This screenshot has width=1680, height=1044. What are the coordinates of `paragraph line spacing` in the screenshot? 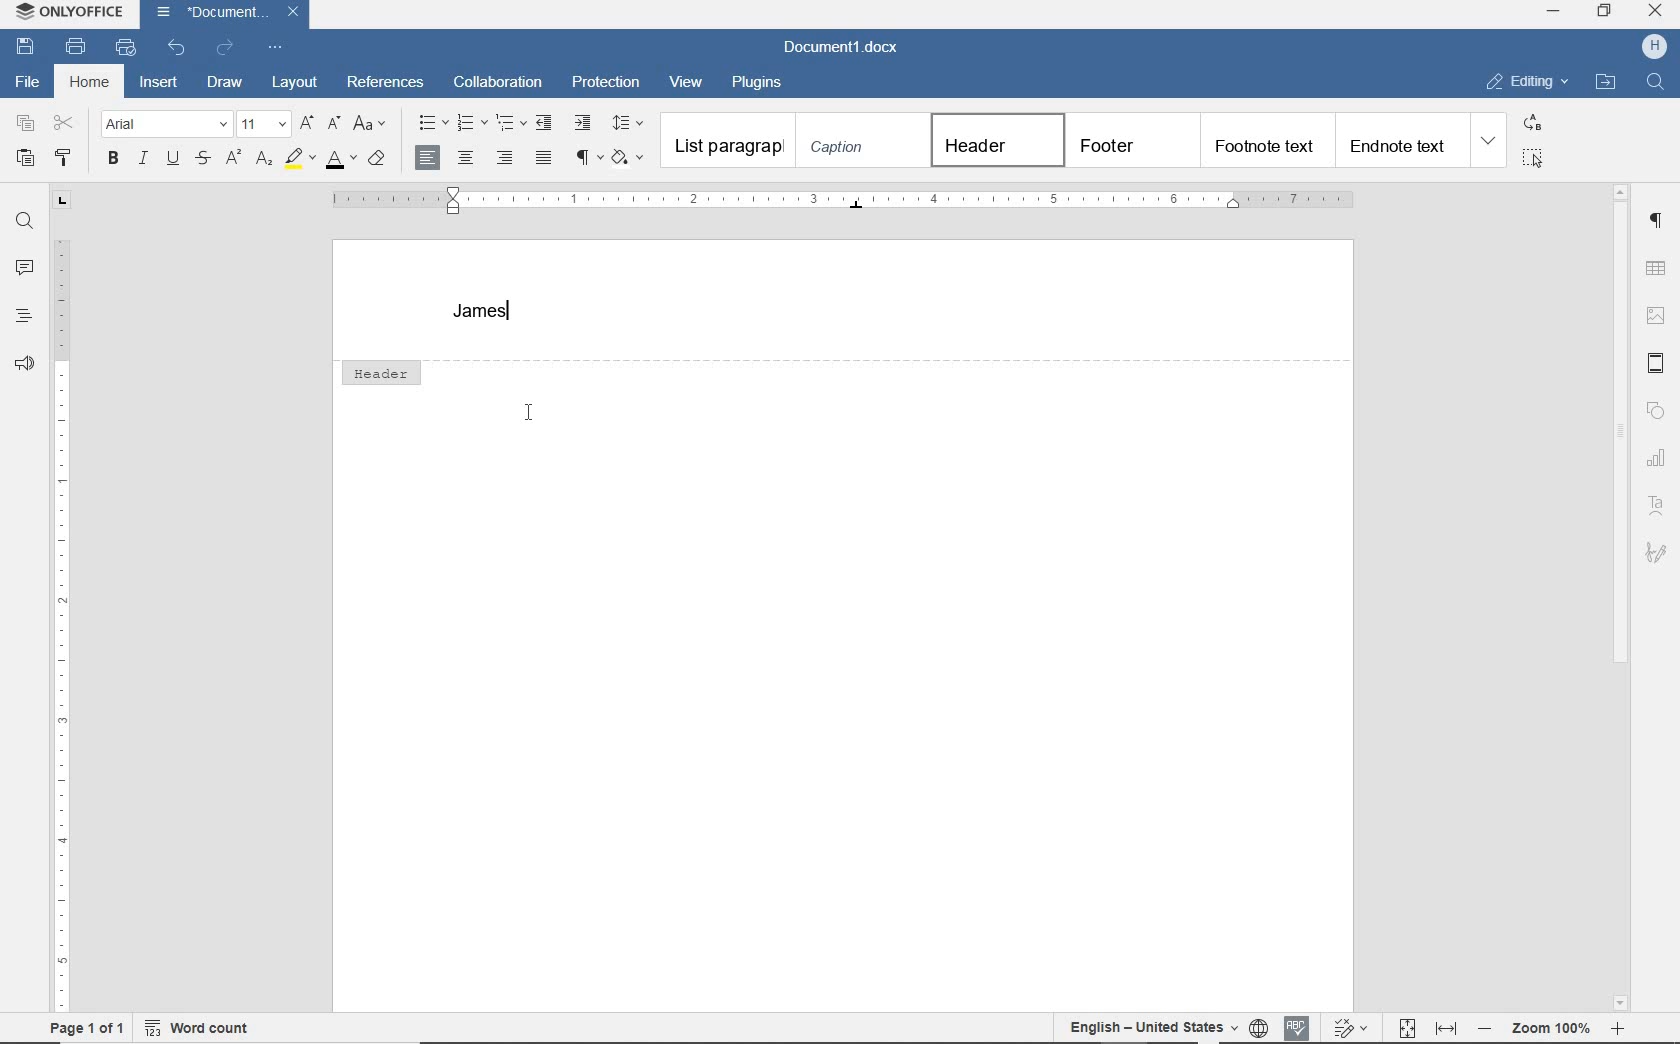 It's located at (631, 123).